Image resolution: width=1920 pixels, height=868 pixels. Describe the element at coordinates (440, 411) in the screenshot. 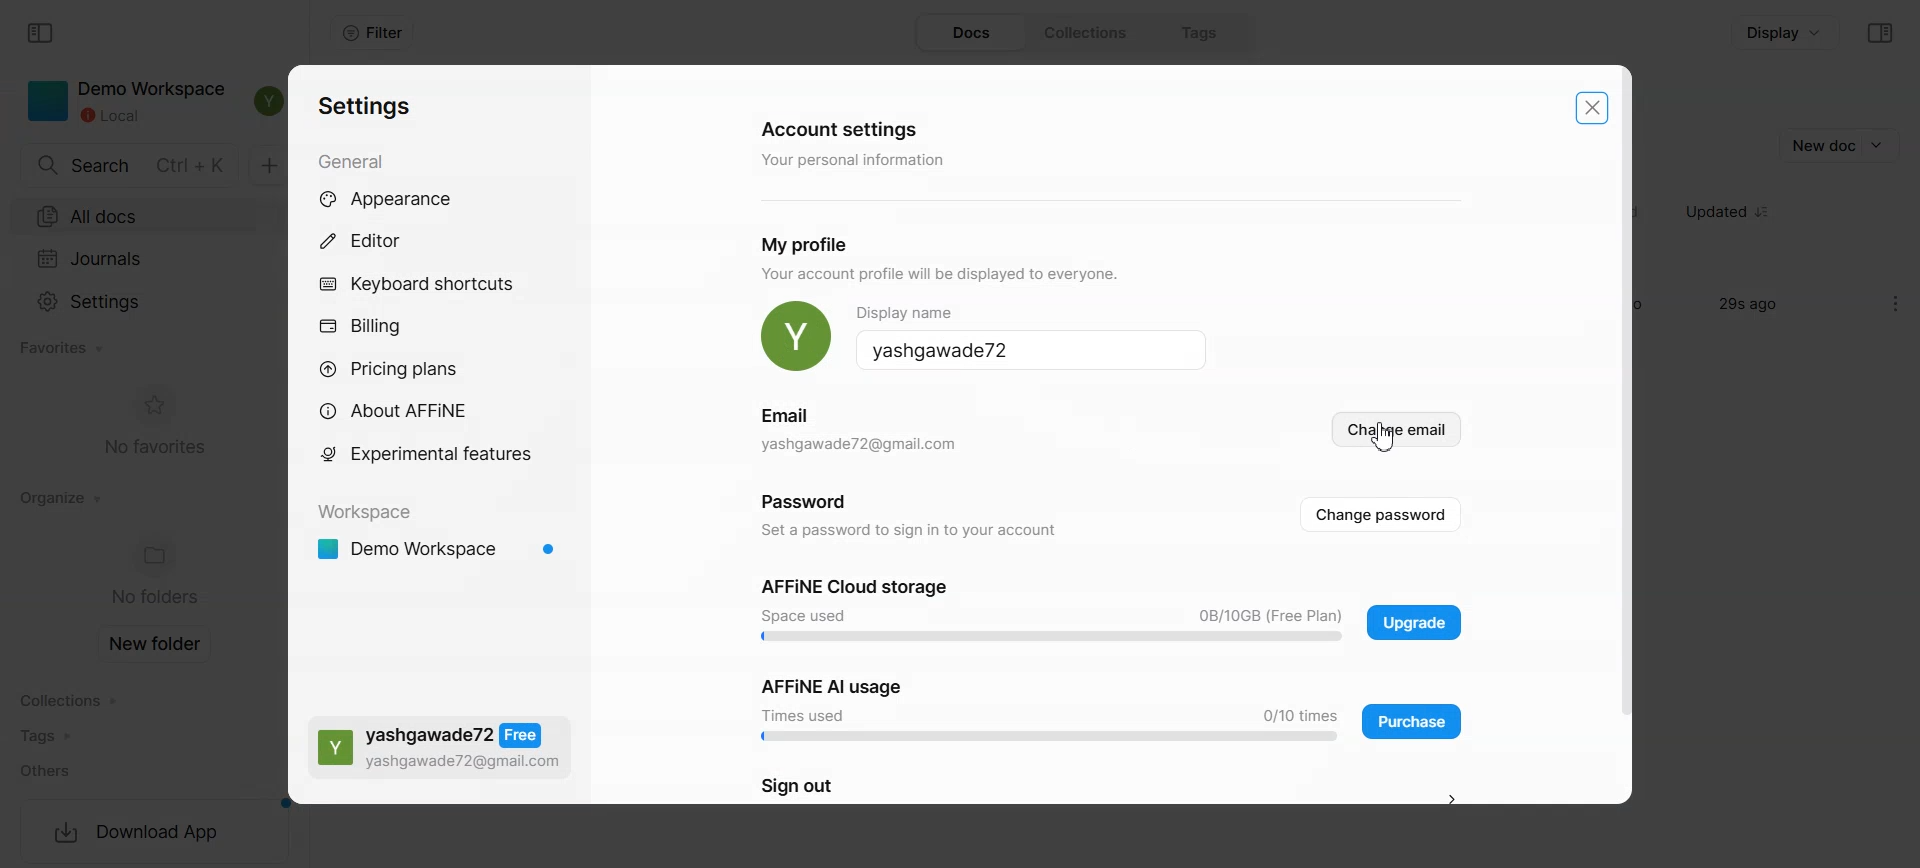

I see `About AFFiNE` at that location.